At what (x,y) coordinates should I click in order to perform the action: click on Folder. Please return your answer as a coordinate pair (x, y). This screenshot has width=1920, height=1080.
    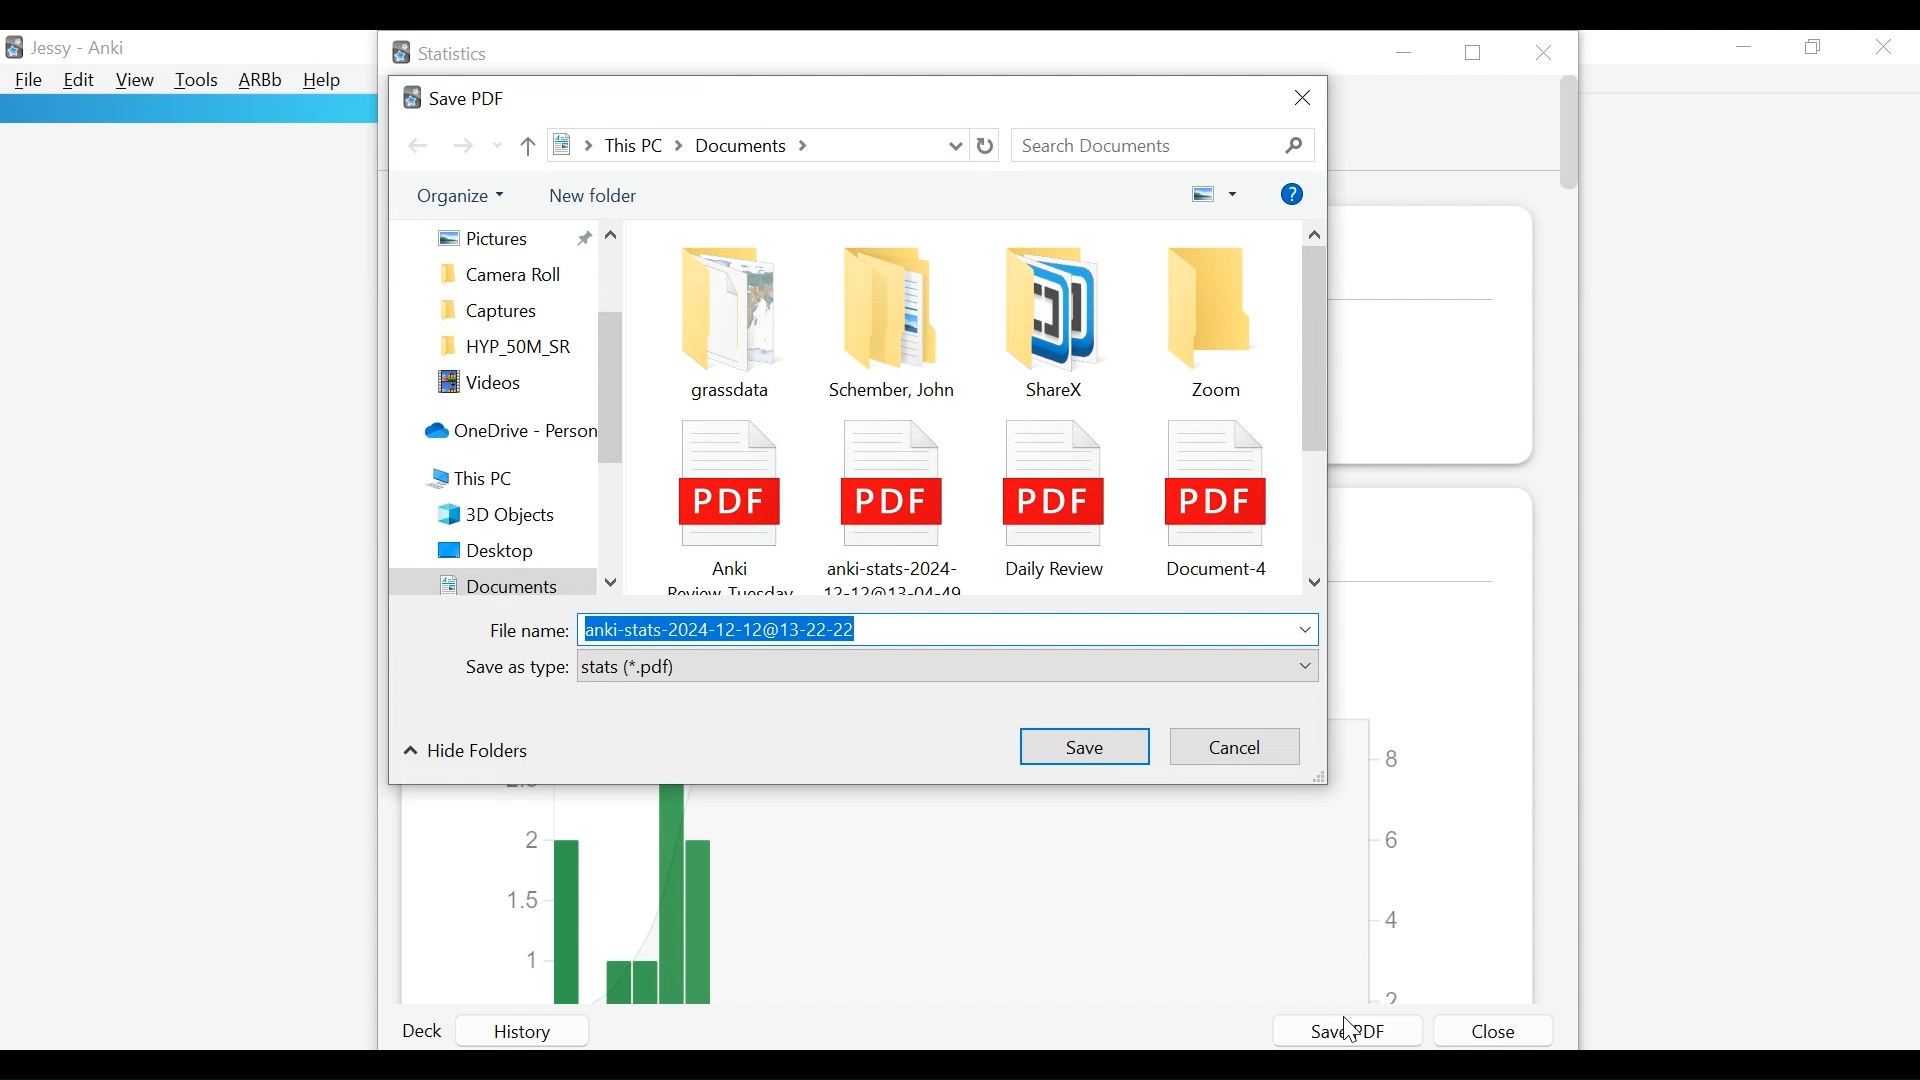
    Looking at the image, I should click on (1216, 321).